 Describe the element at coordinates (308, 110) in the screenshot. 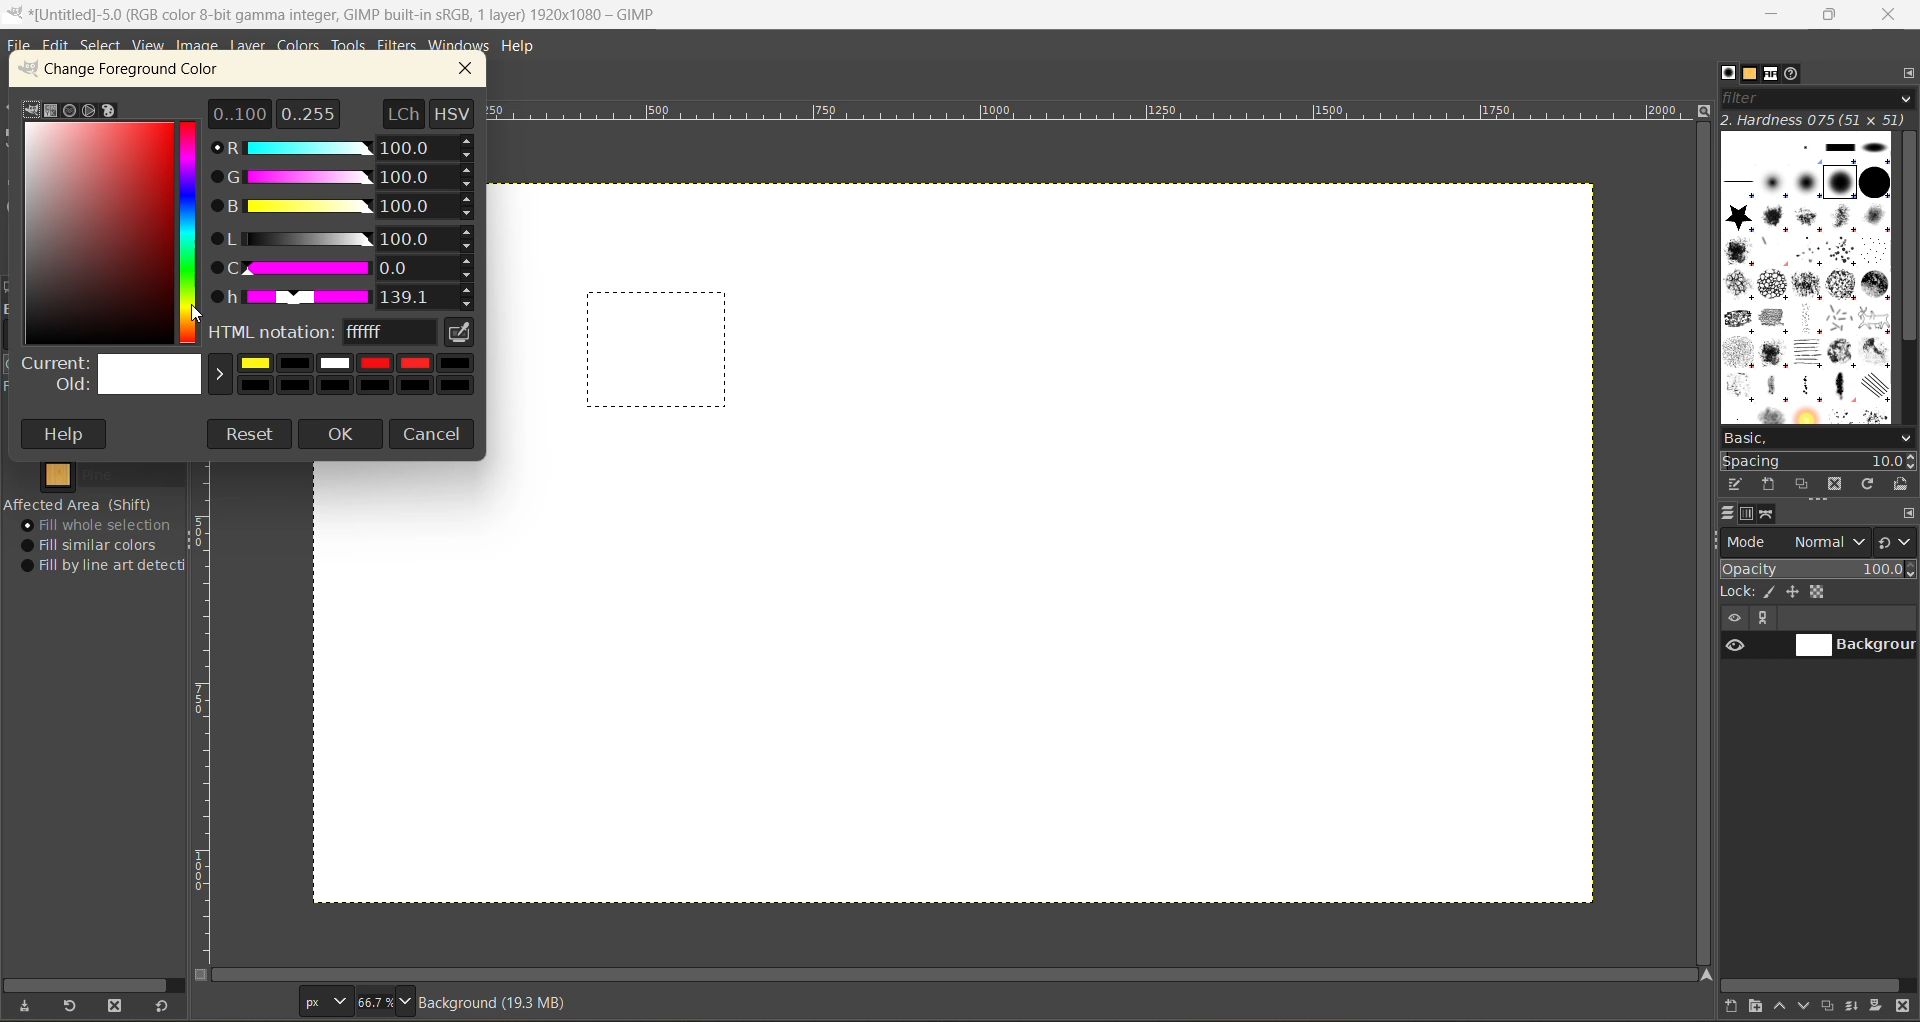

I see `0.255` at that location.